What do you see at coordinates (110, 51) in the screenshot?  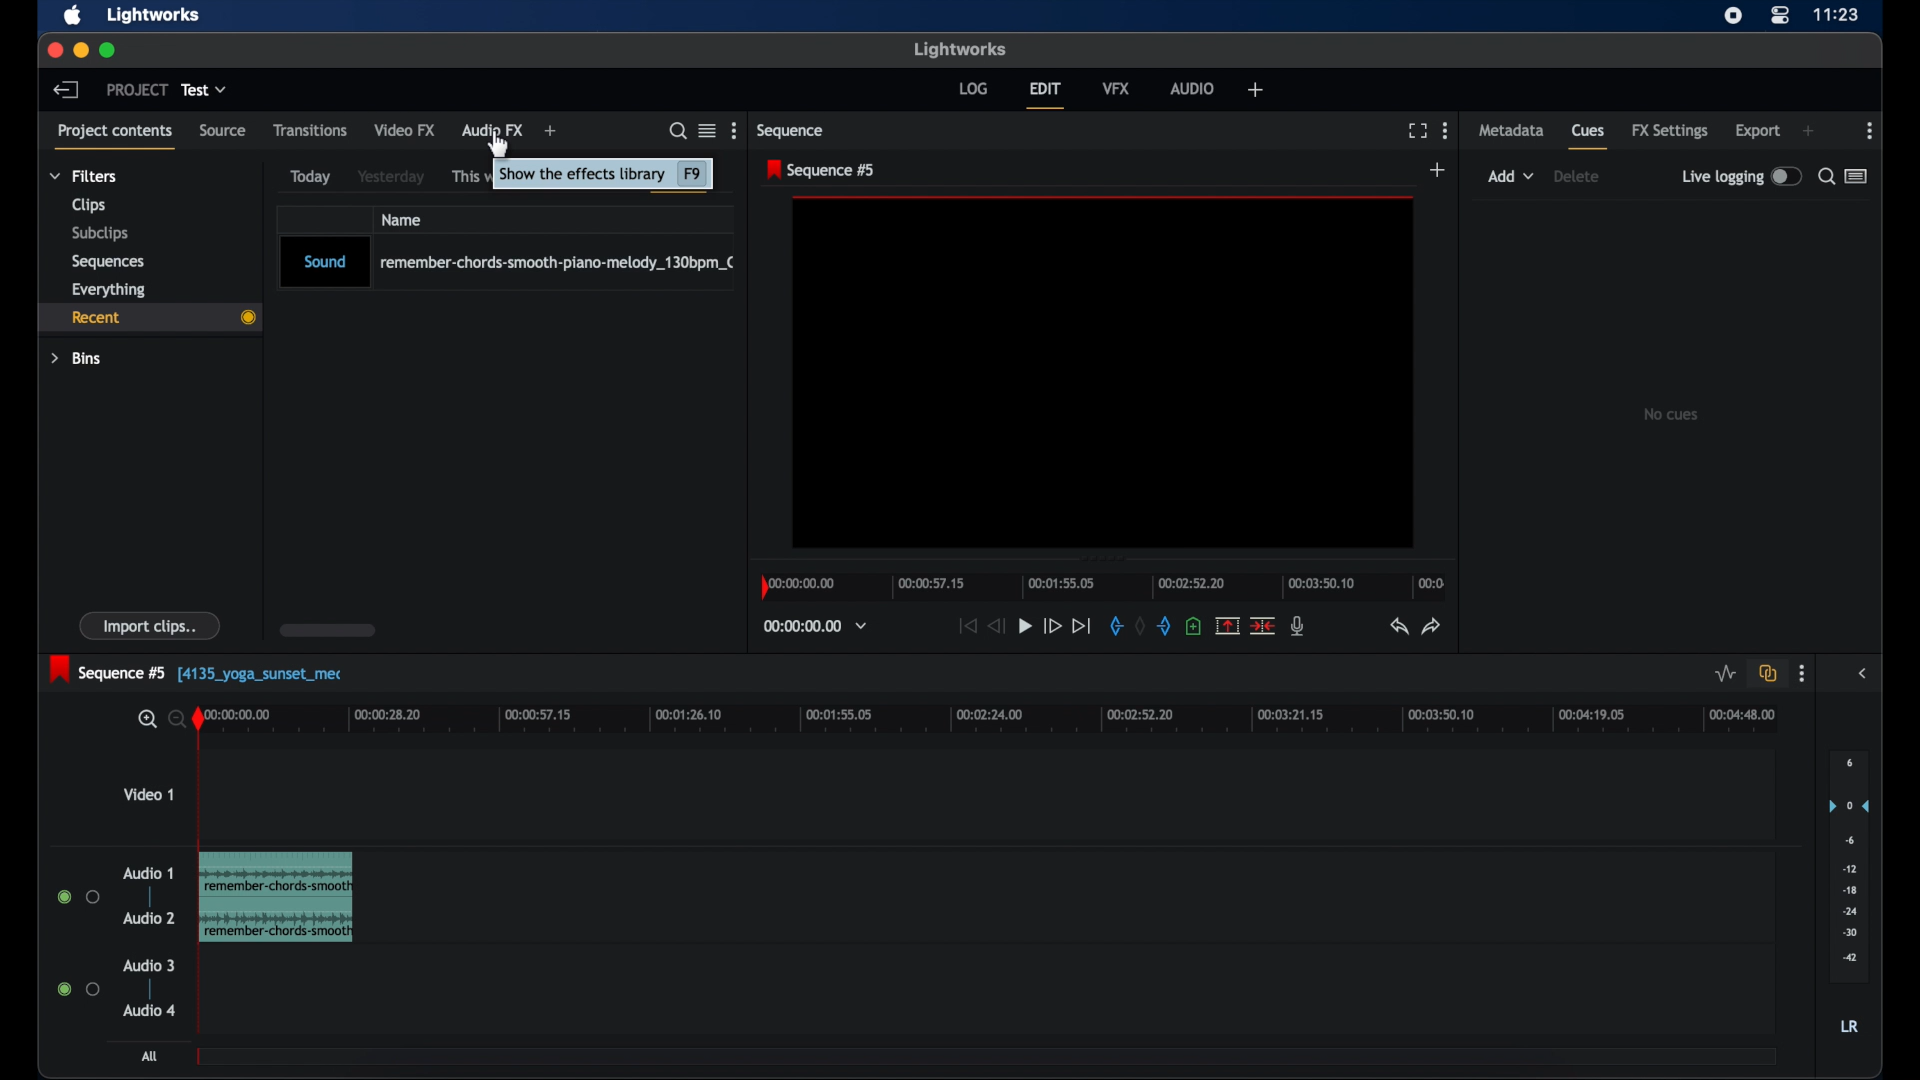 I see `maximize` at bounding box center [110, 51].